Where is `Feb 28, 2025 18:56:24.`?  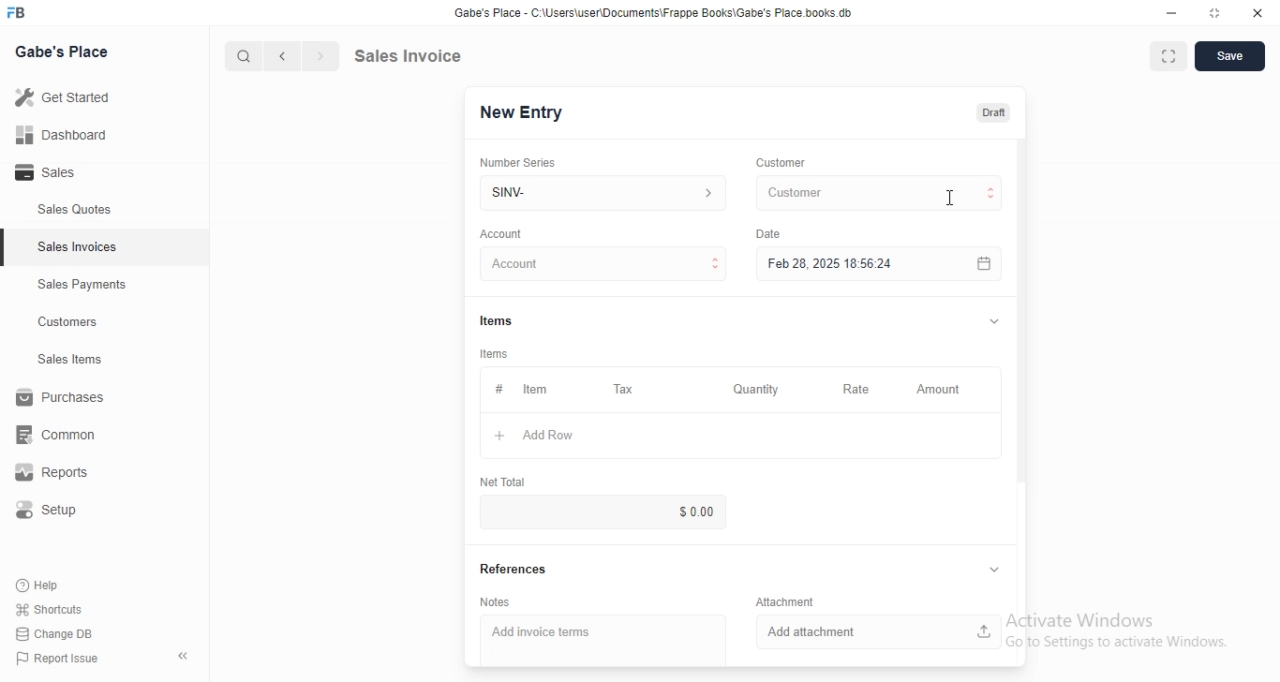
Feb 28, 2025 18:56:24. is located at coordinates (875, 262).